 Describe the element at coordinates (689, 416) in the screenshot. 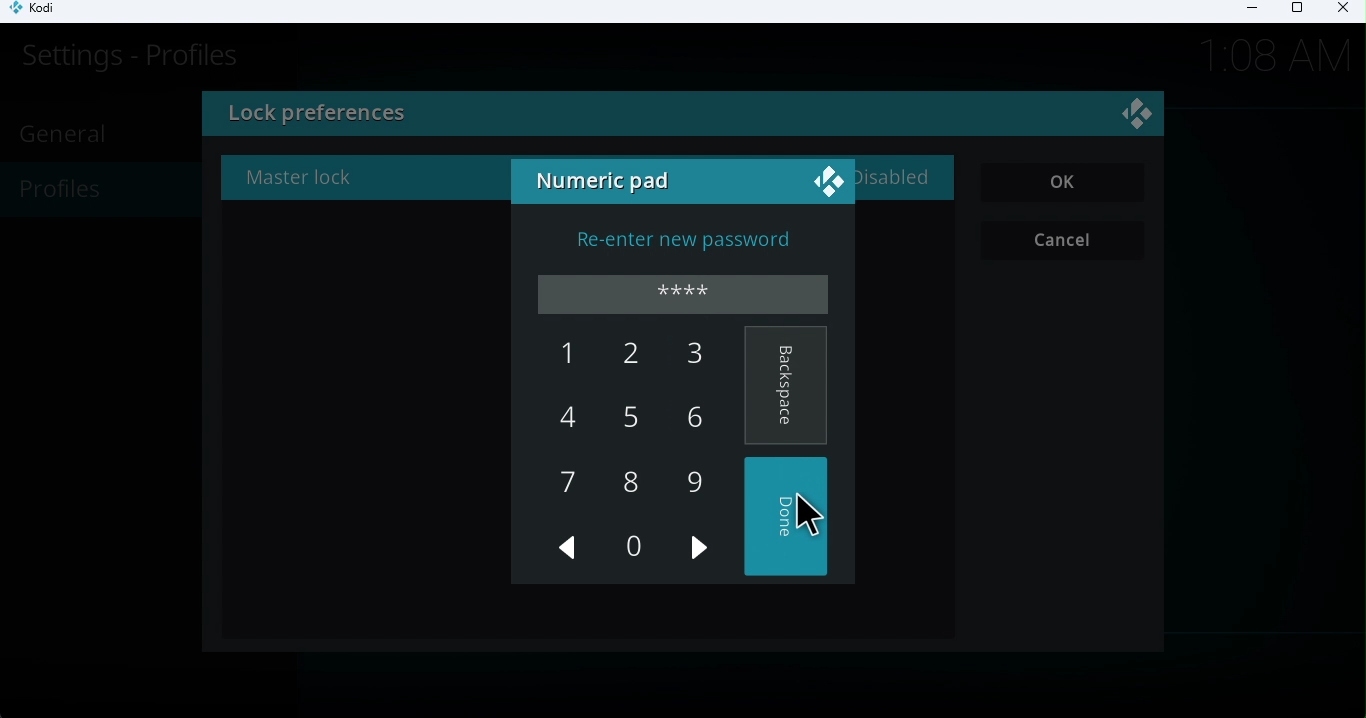

I see `6` at that location.